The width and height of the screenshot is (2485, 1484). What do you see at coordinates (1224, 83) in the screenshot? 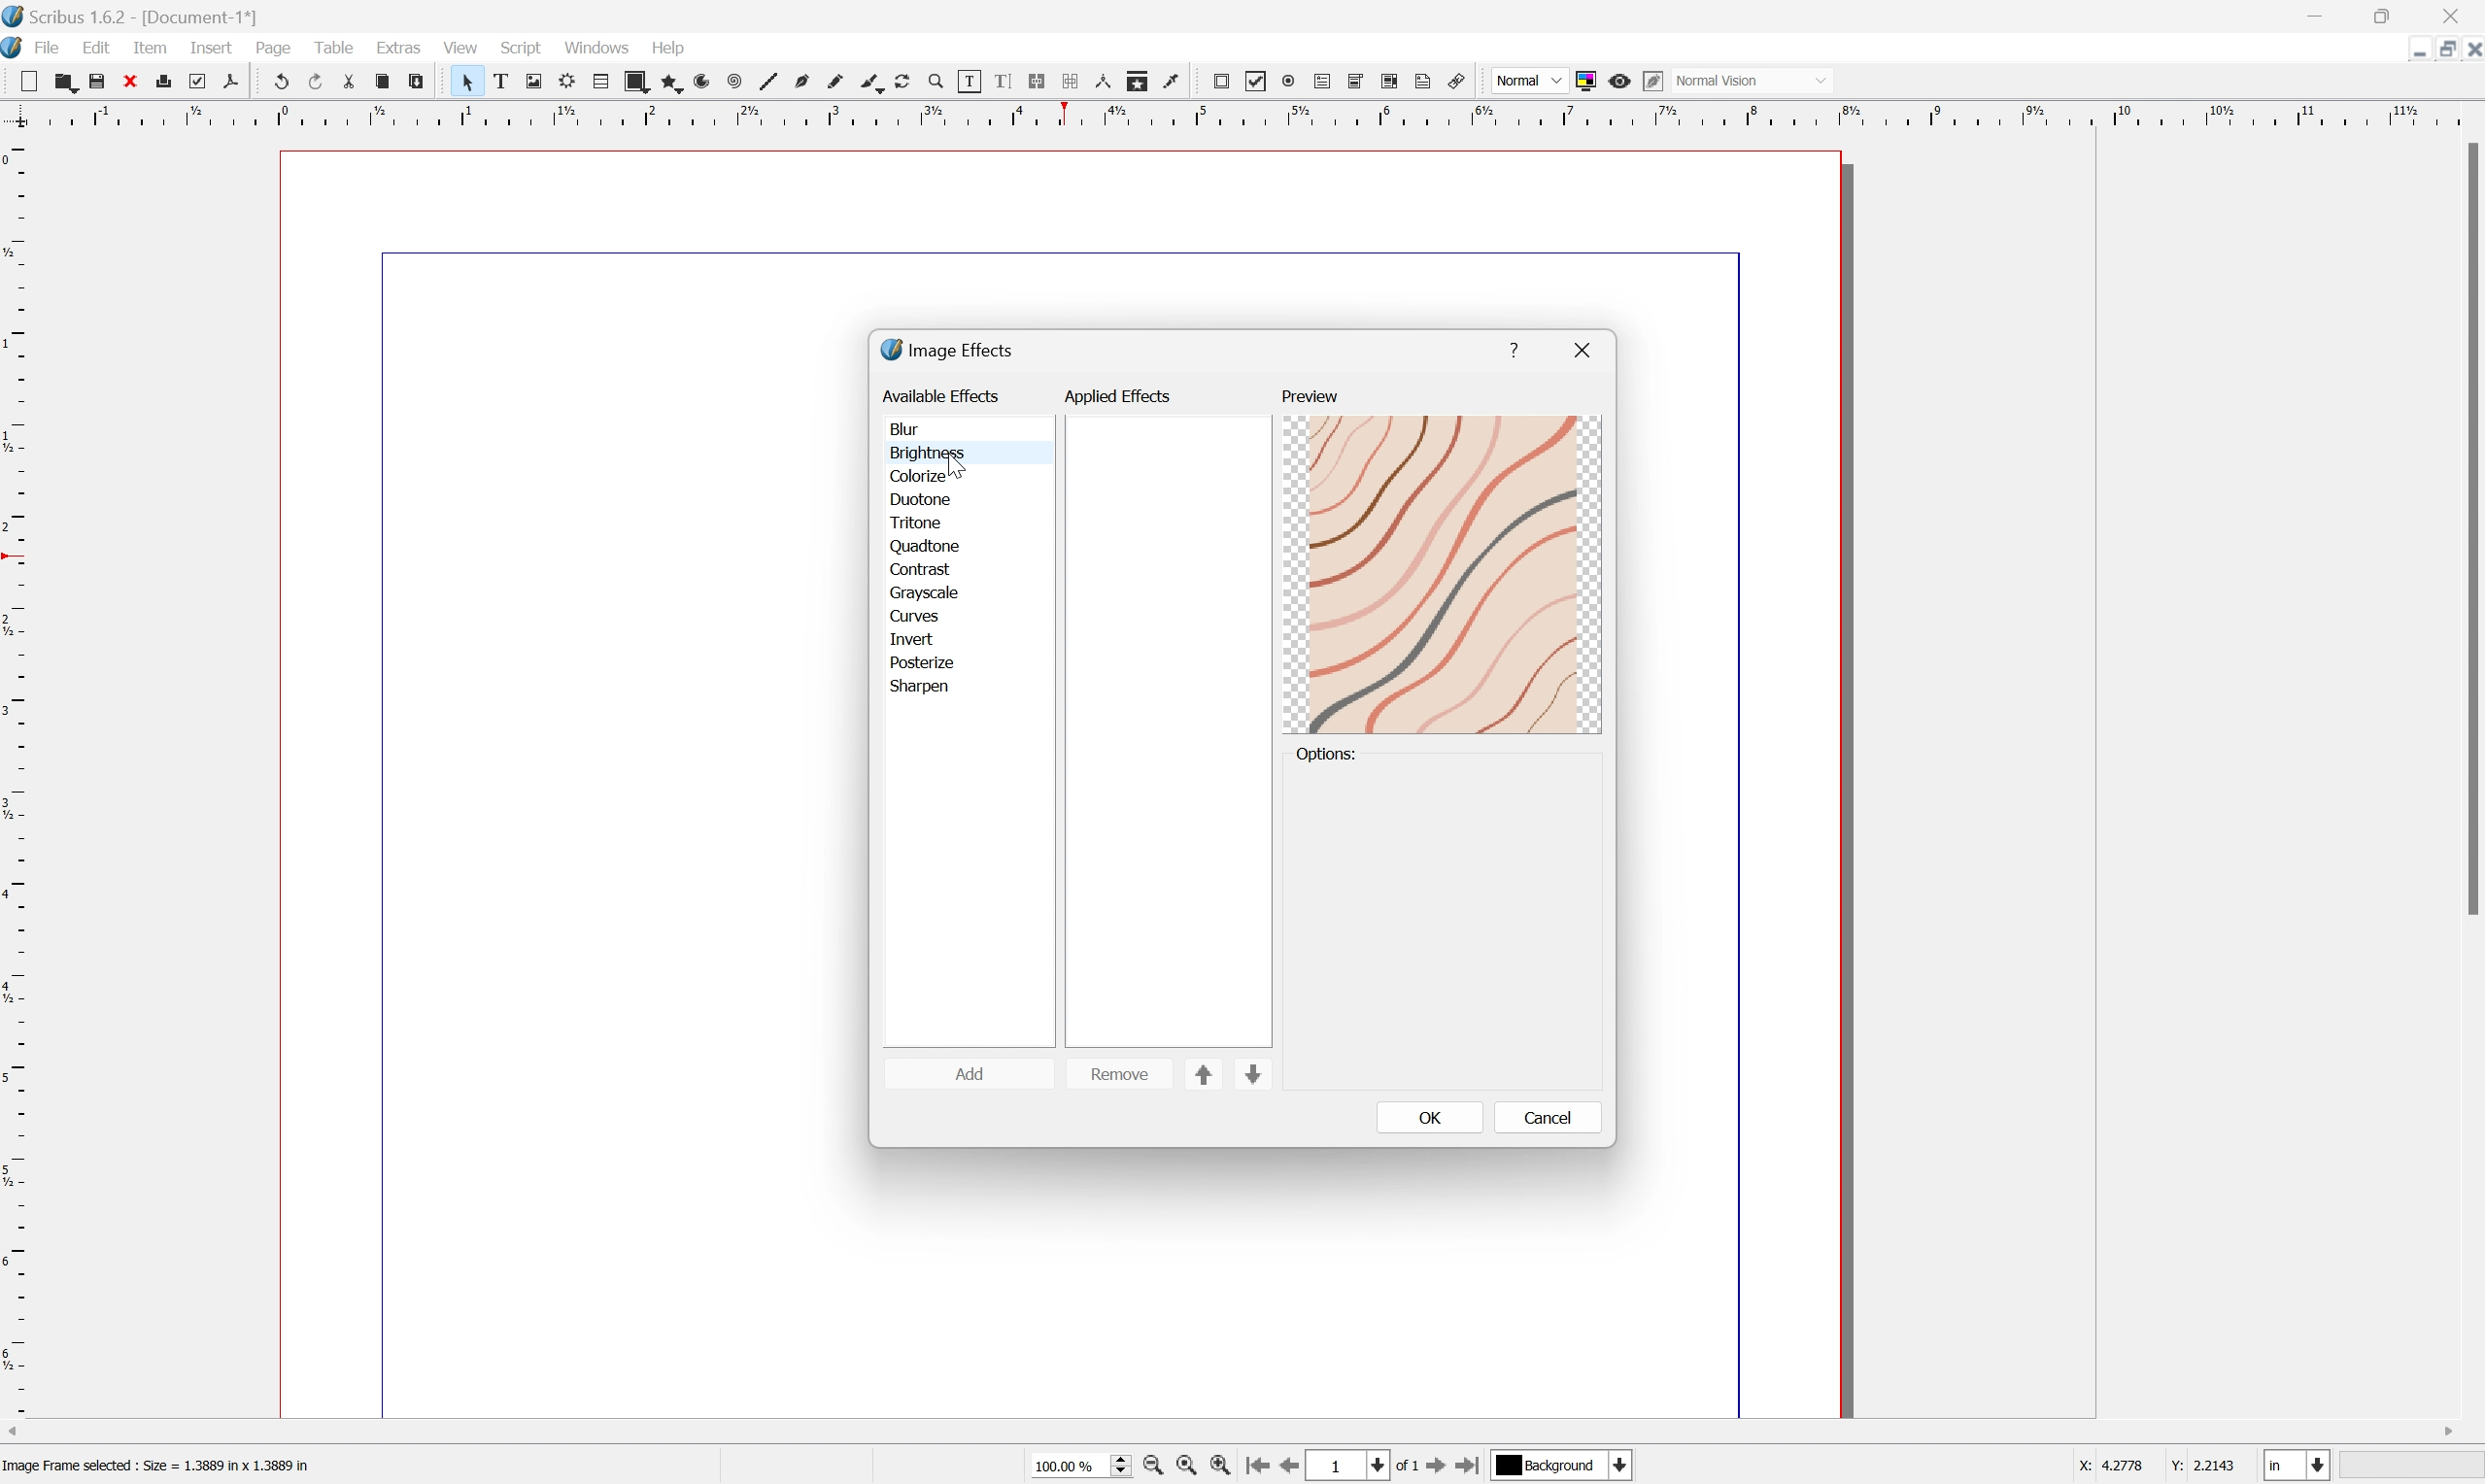
I see `PDF push button` at bounding box center [1224, 83].